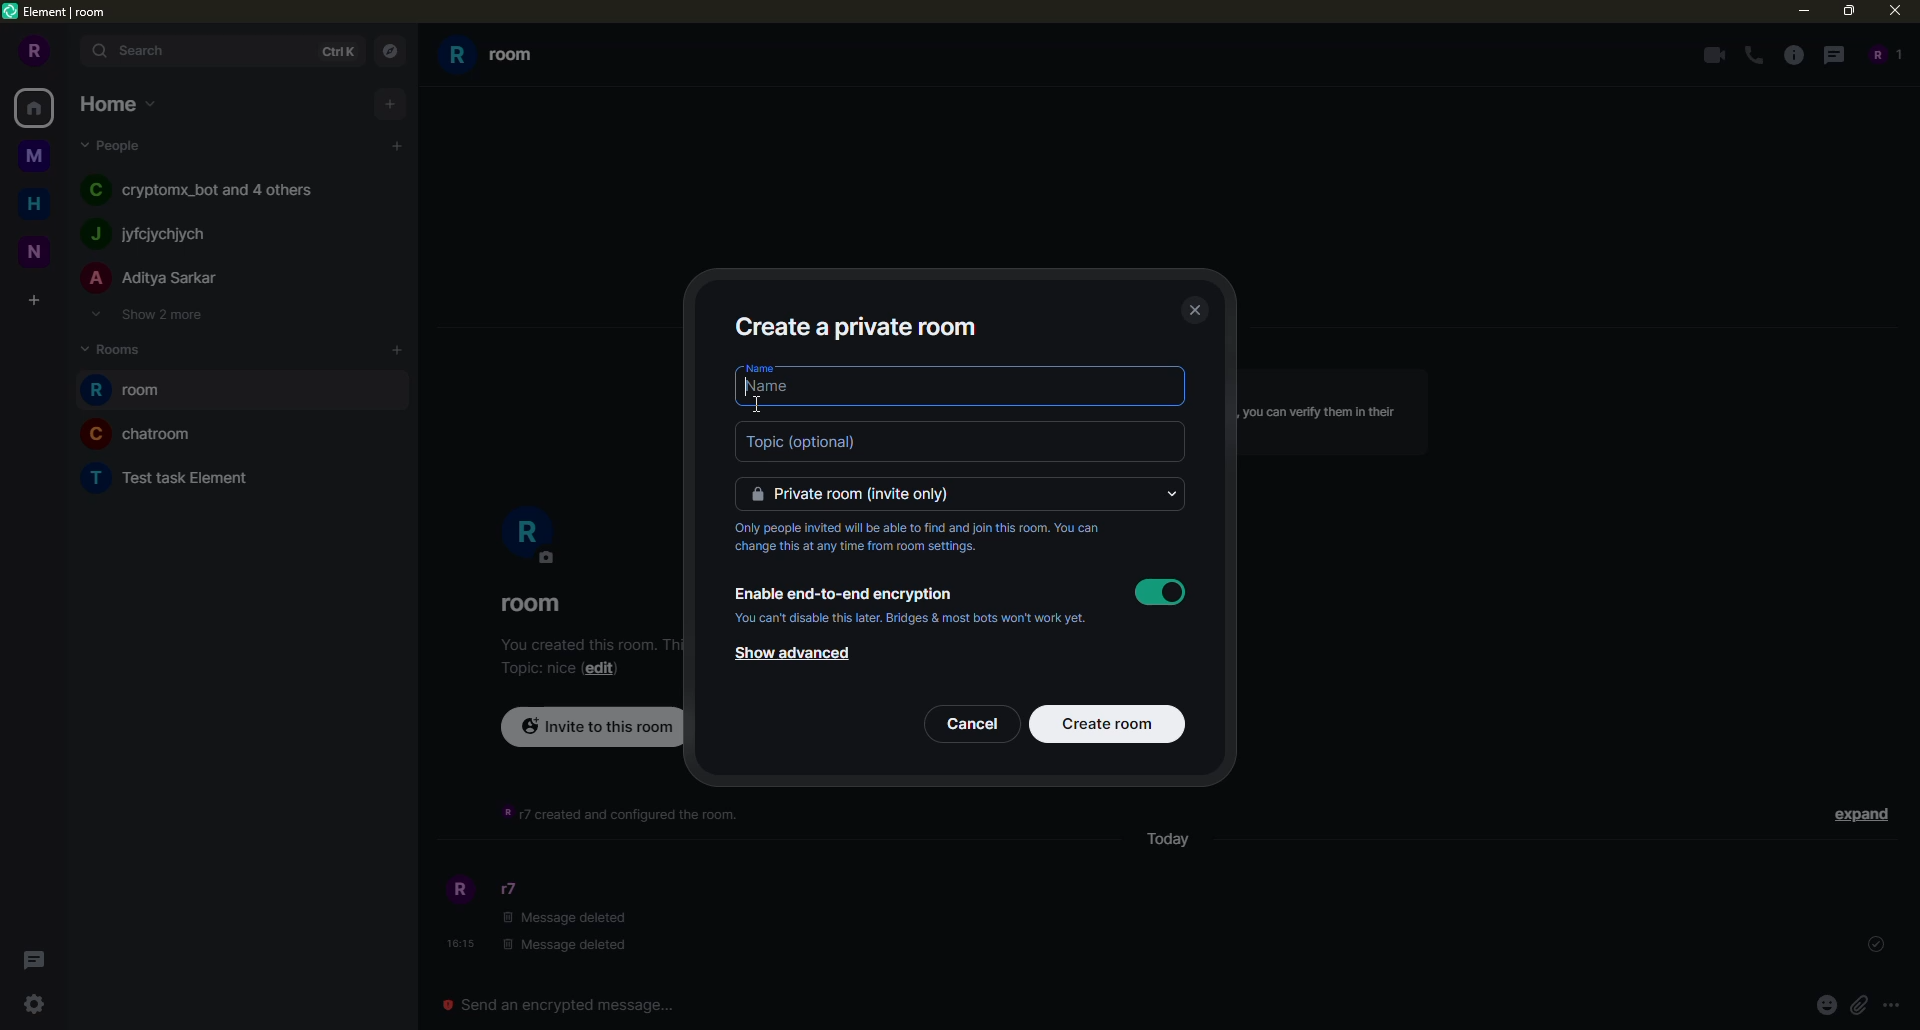 The width and height of the screenshot is (1920, 1030). What do you see at coordinates (848, 591) in the screenshot?
I see `enable encryption` at bounding box center [848, 591].